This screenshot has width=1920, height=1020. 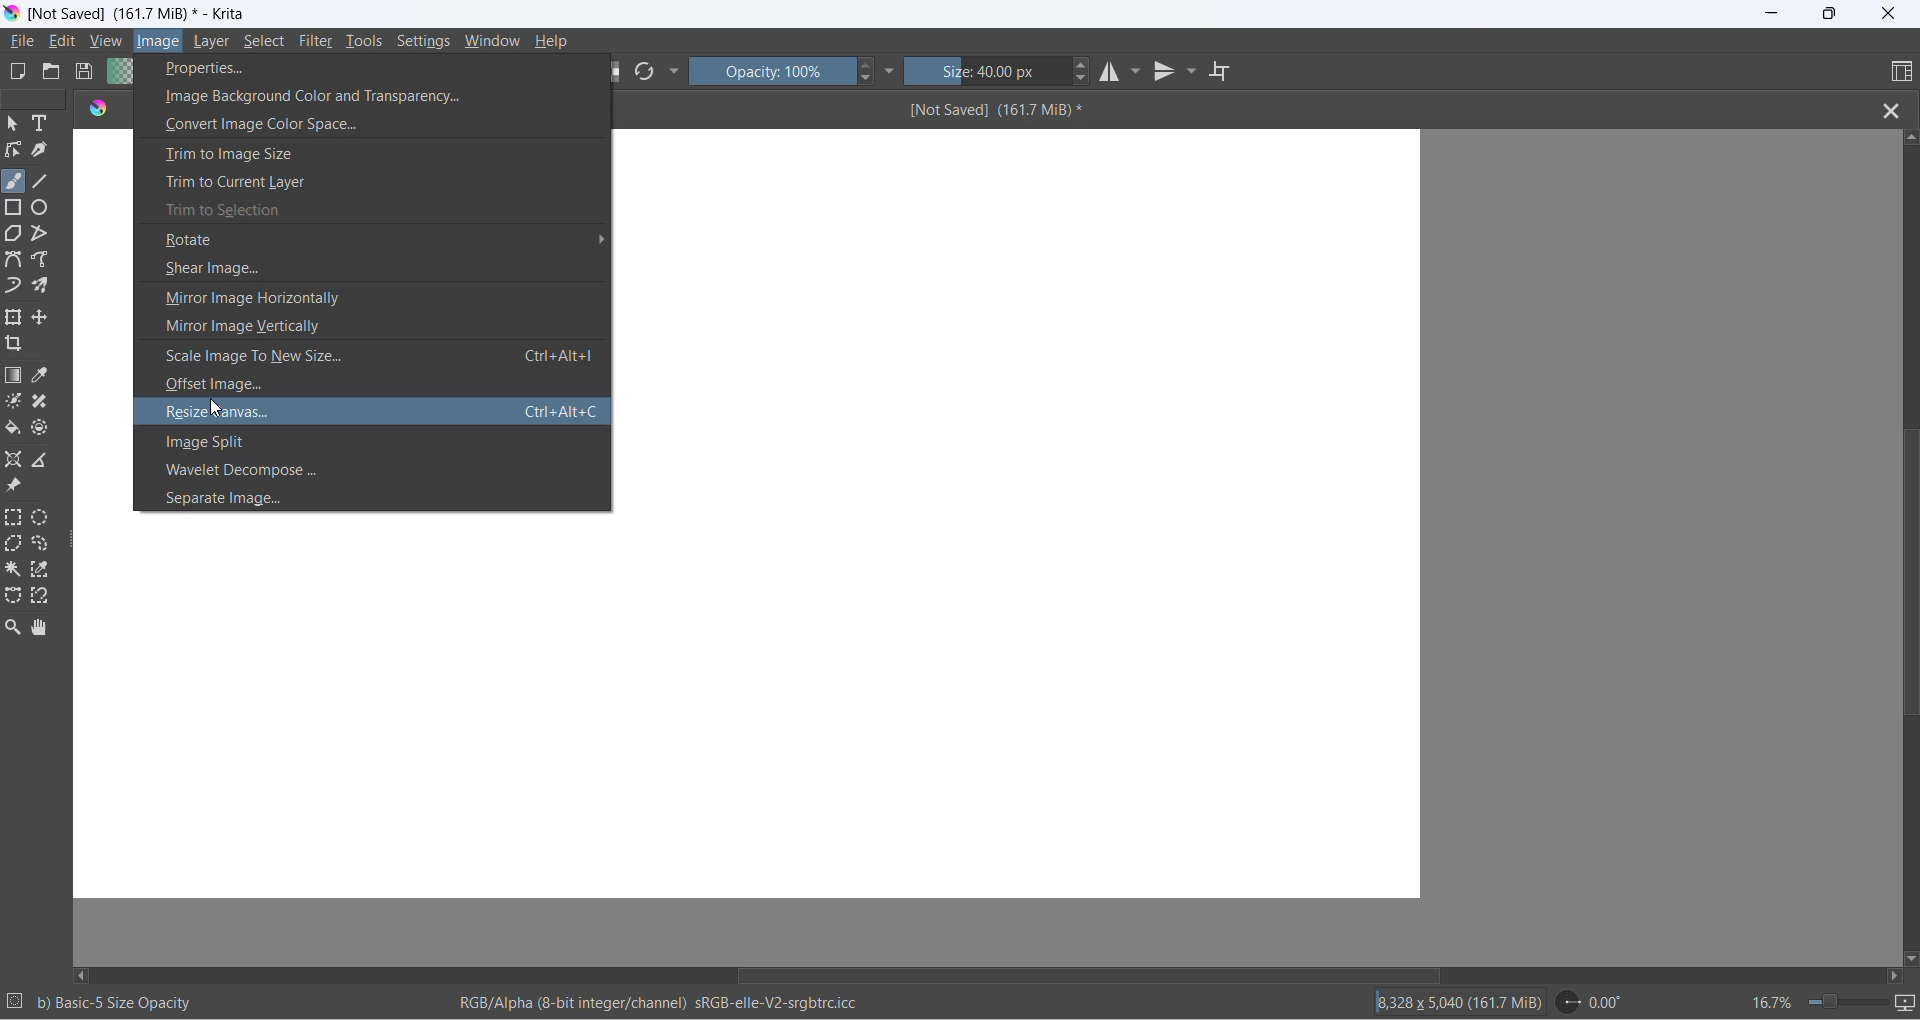 What do you see at coordinates (40, 150) in the screenshot?
I see `calligraphy` at bounding box center [40, 150].